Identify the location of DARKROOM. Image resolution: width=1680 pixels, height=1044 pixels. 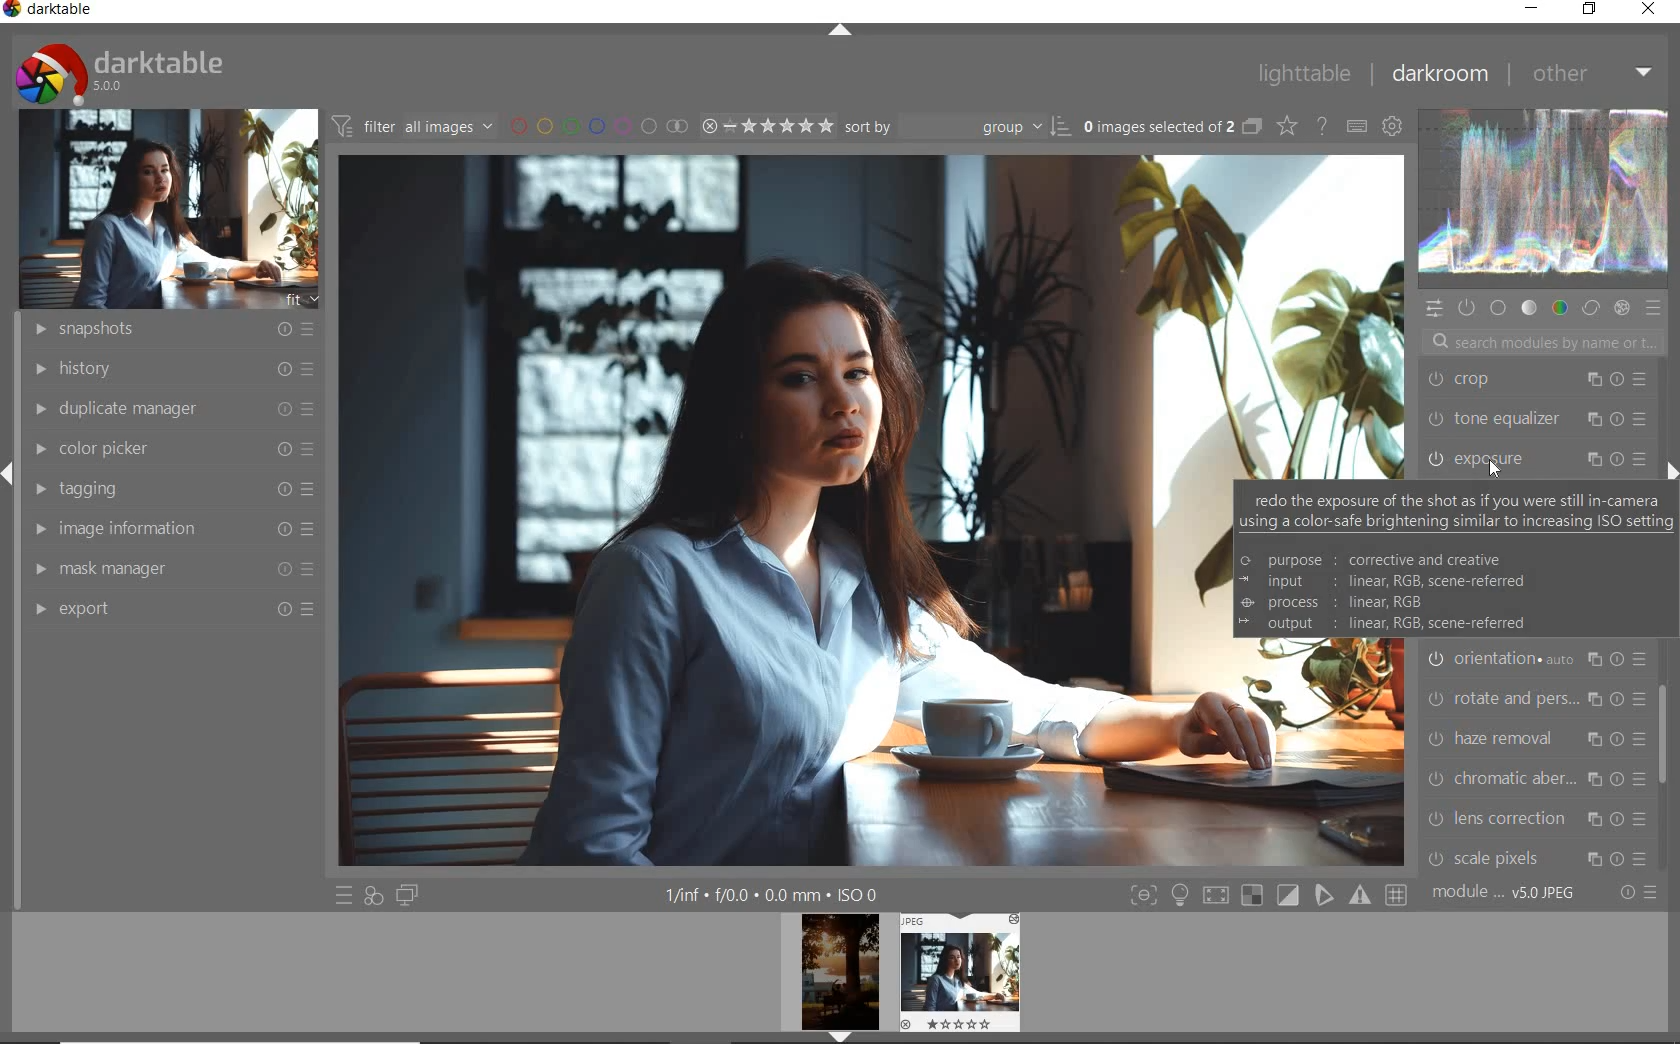
(1442, 73).